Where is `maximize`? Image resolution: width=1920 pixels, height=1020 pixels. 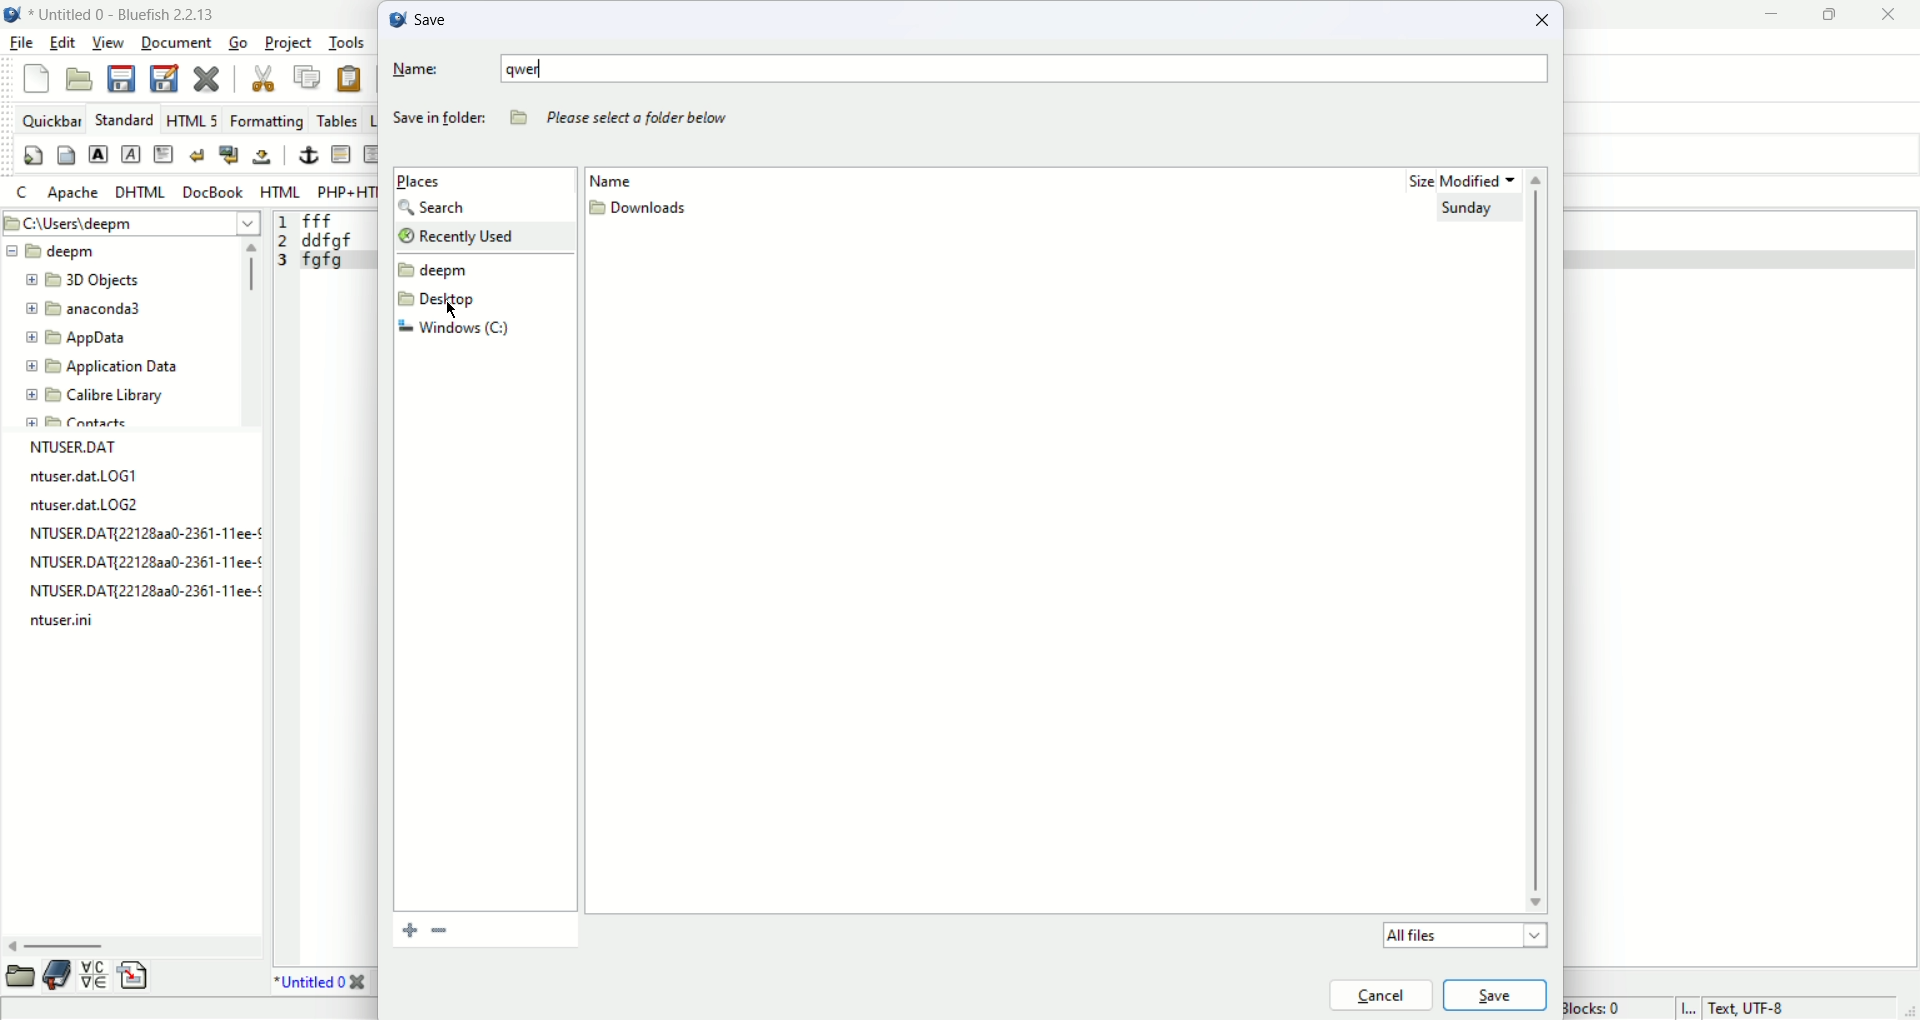 maximize is located at coordinates (1832, 16).